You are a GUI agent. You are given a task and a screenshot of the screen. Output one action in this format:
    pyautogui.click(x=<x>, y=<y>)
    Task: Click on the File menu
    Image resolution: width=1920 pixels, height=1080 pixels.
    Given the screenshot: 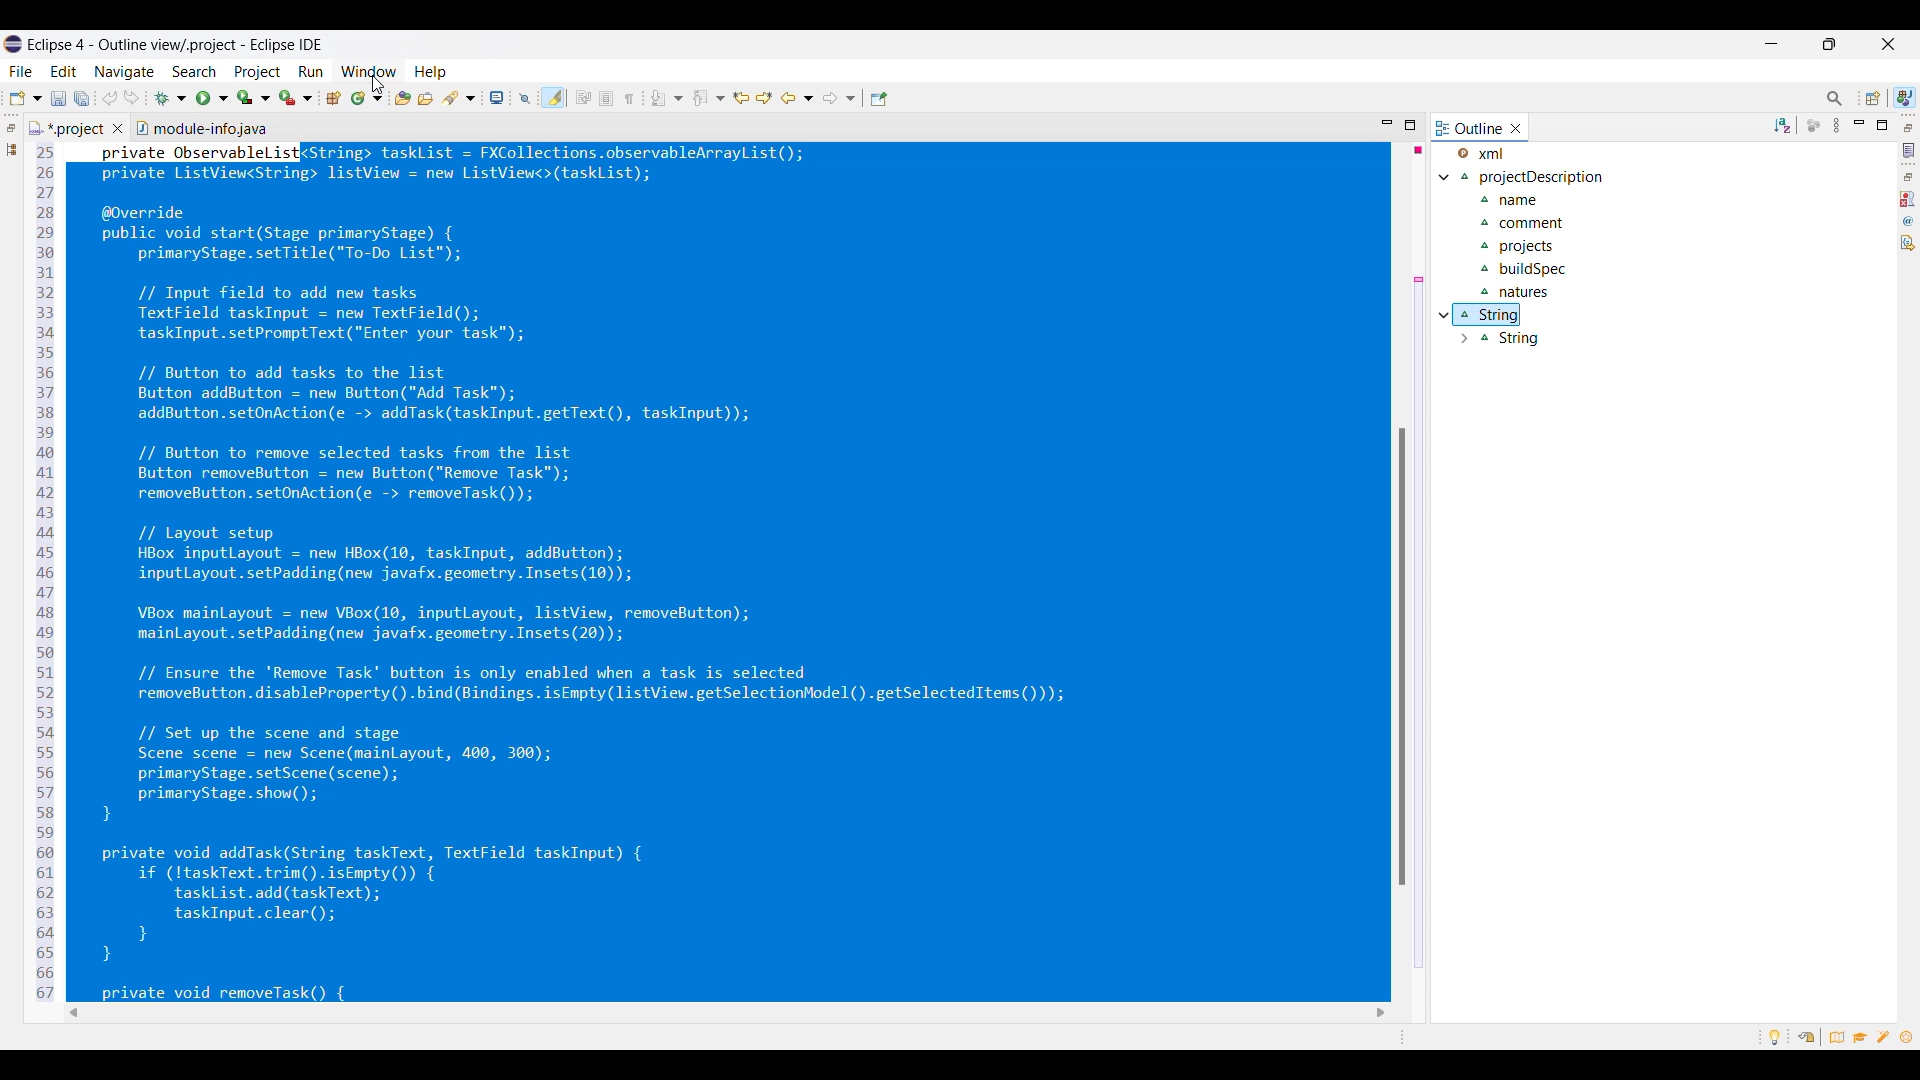 What is the action you would take?
    pyautogui.click(x=21, y=71)
    